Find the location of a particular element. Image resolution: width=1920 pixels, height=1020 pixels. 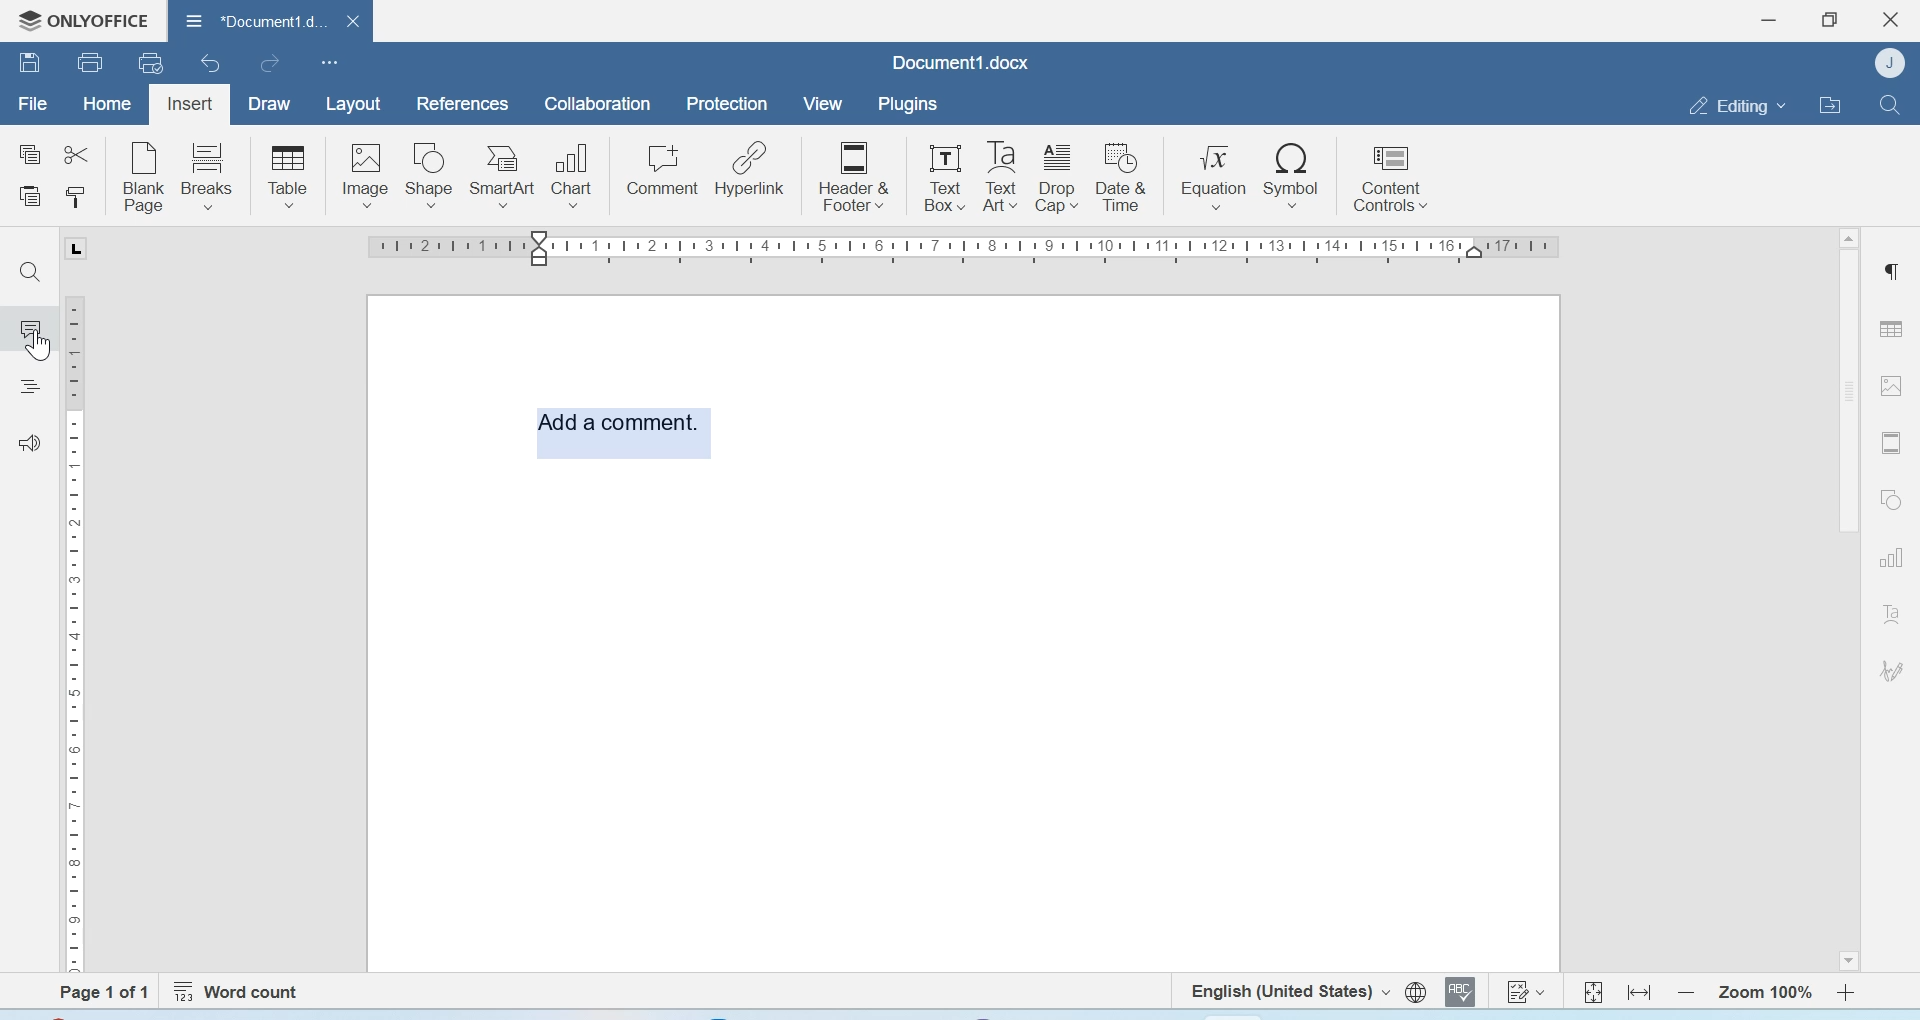

Minimize is located at coordinates (1771, 20).